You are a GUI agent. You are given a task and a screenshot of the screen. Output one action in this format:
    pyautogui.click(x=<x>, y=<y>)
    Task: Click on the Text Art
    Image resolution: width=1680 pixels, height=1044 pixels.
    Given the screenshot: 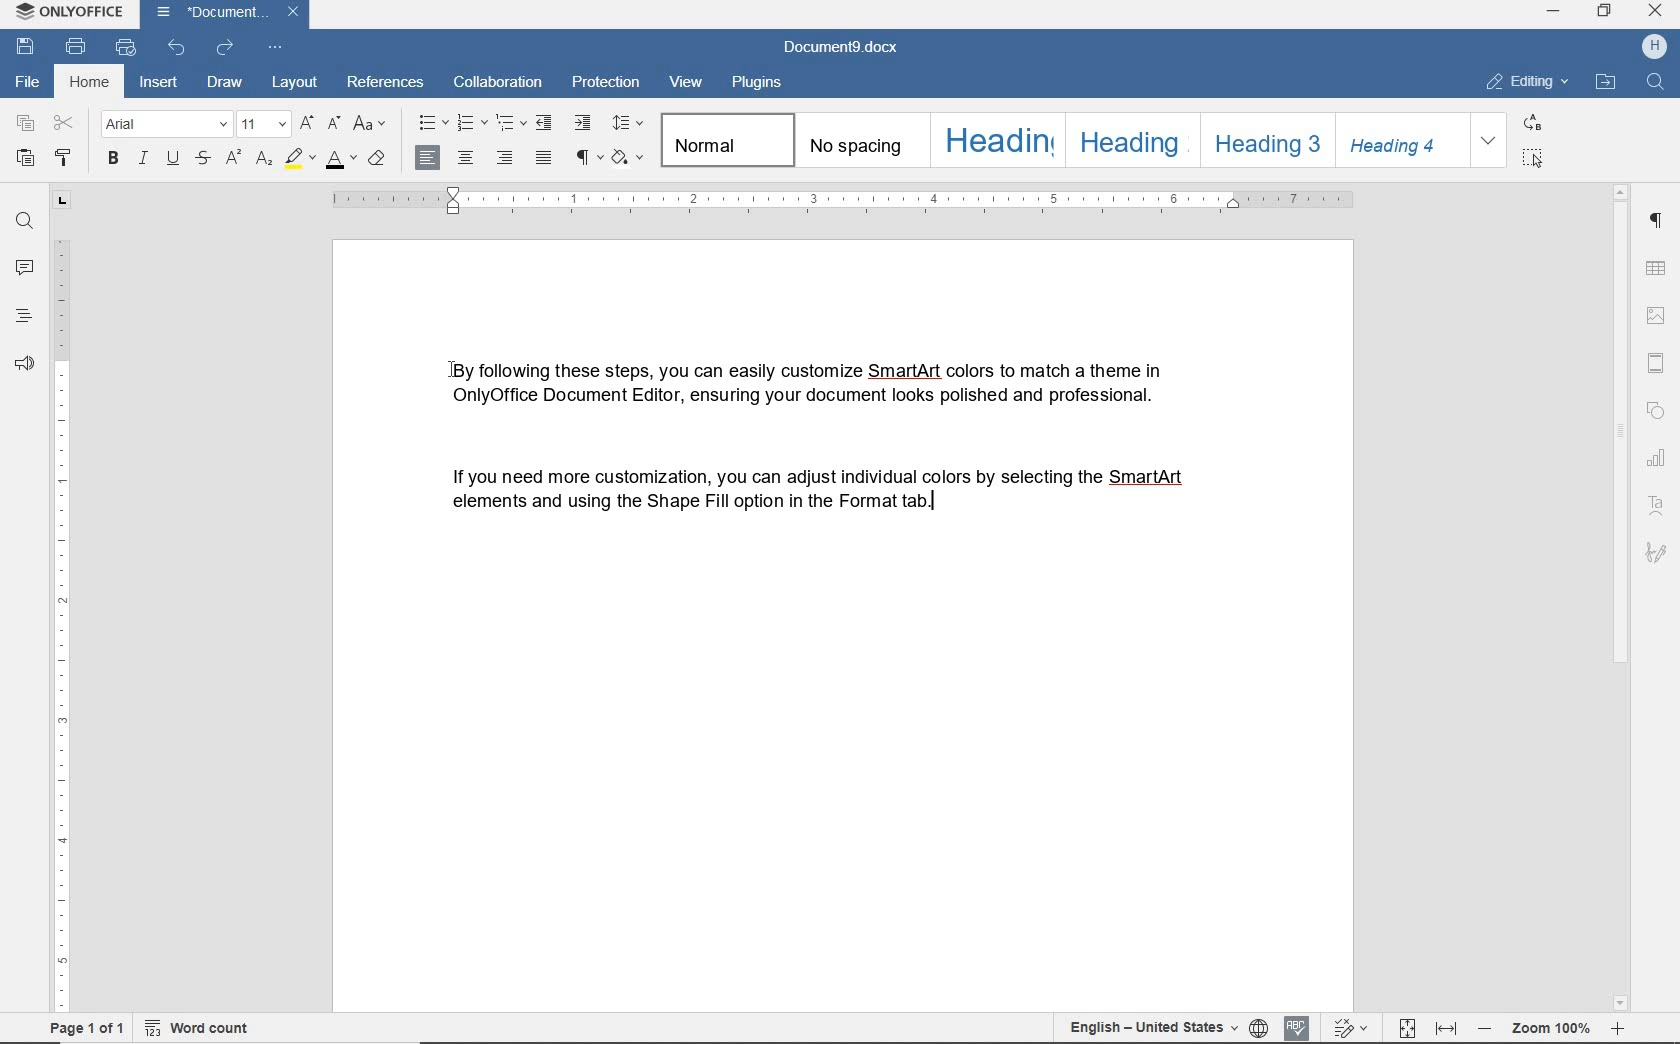 What is the action you would take?
    pyautogui.click(x=1656, y=503)
    